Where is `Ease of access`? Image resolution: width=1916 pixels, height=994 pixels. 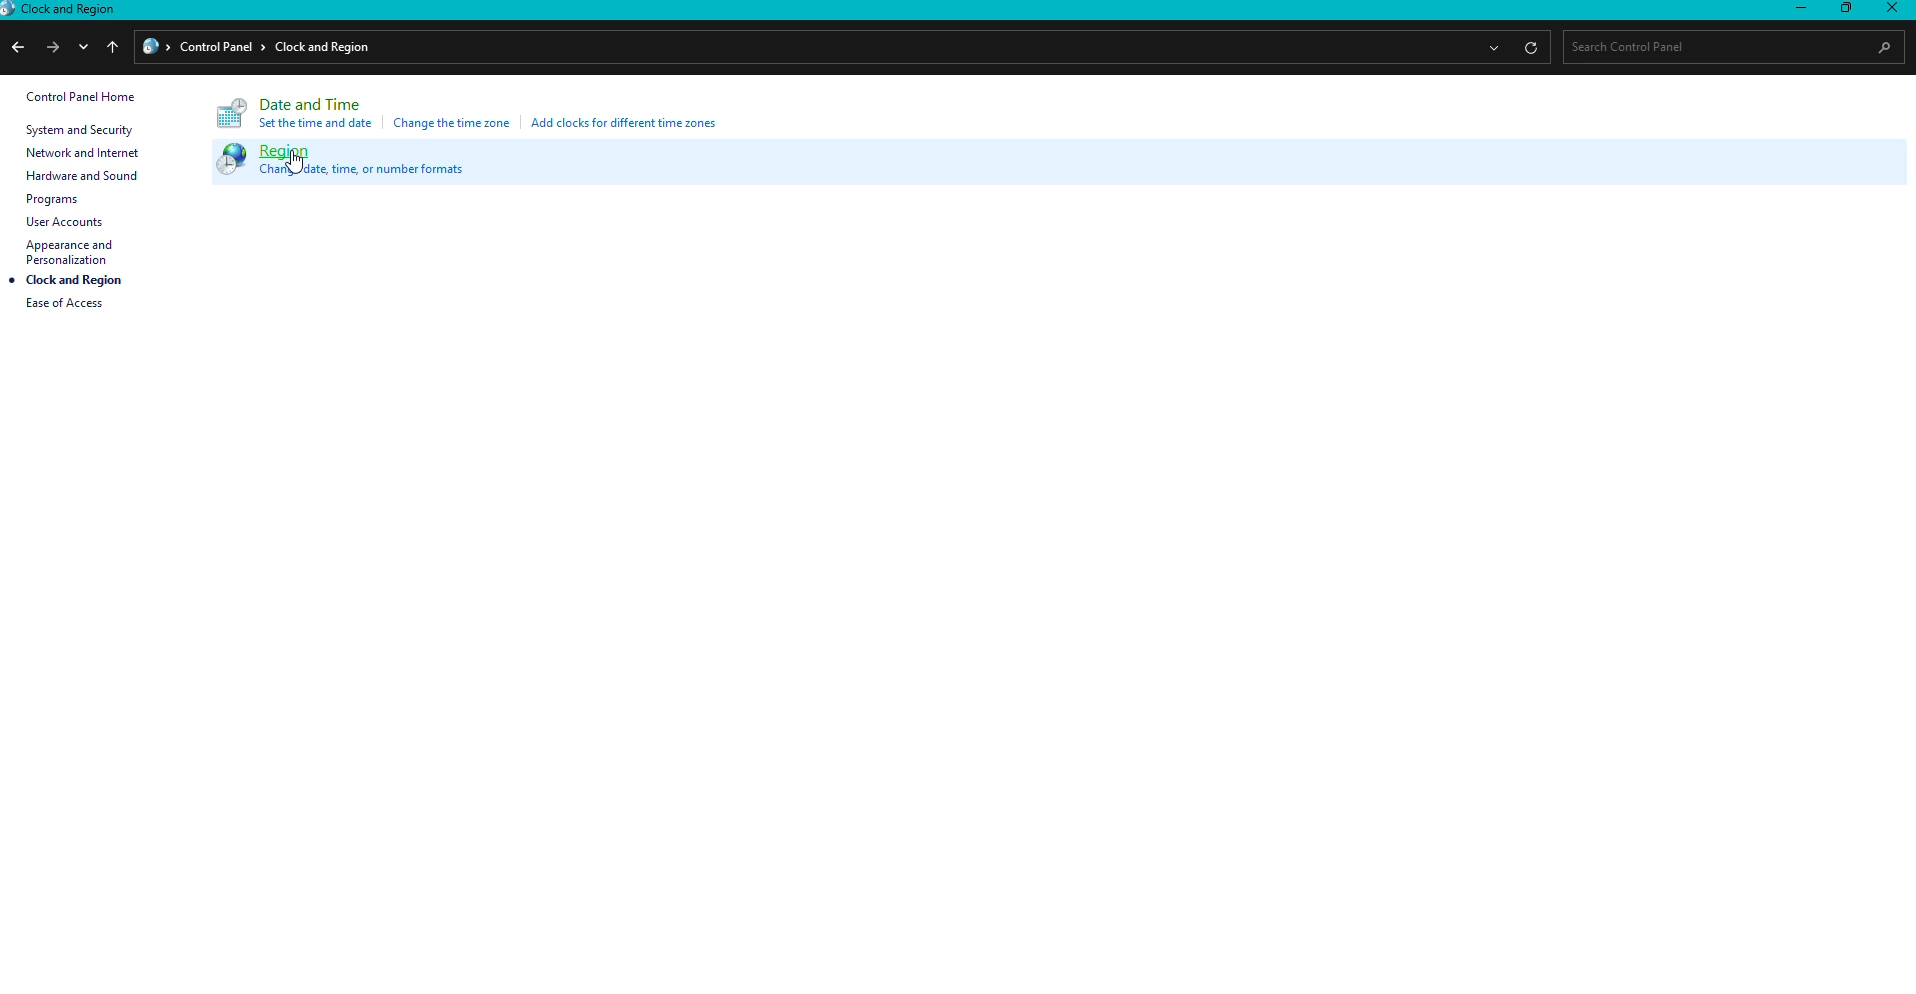 Ease of access is located at coordinates (73, 308).